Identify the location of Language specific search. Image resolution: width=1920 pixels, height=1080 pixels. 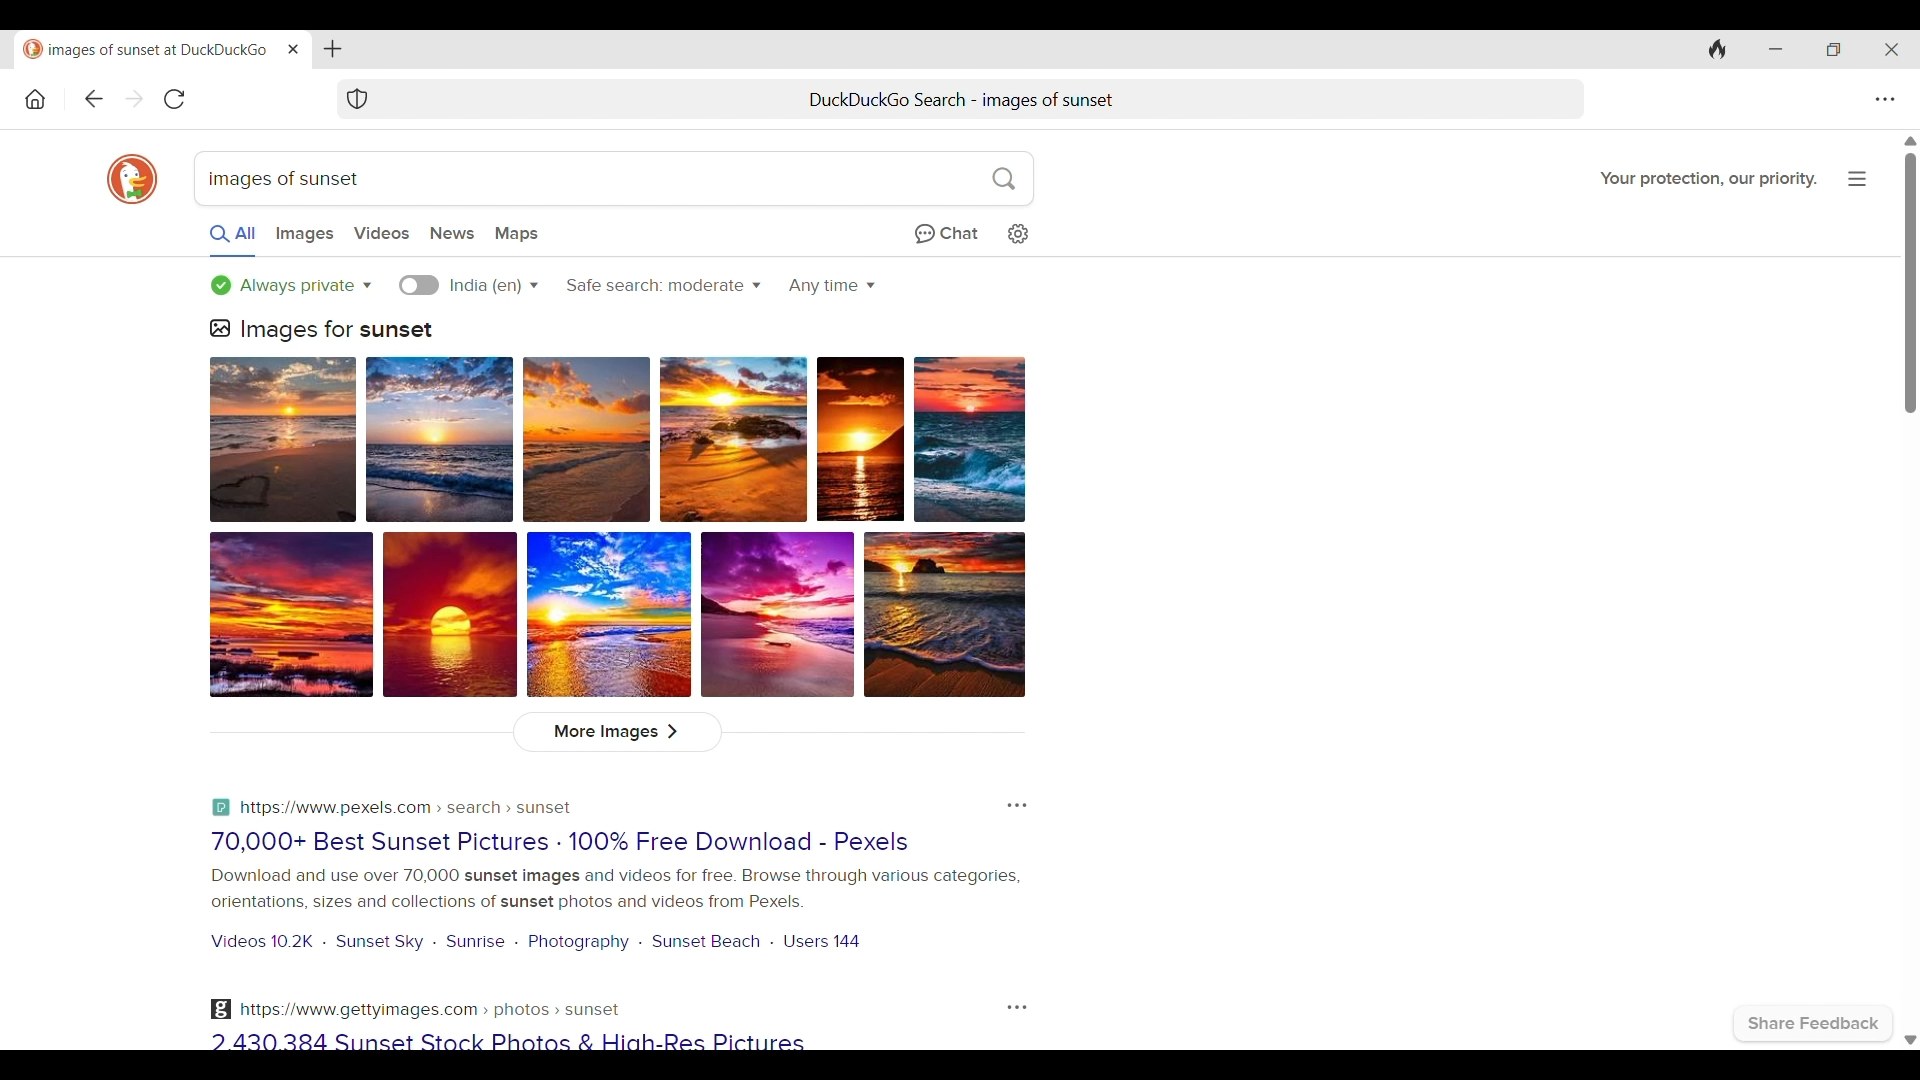
(420, 285).